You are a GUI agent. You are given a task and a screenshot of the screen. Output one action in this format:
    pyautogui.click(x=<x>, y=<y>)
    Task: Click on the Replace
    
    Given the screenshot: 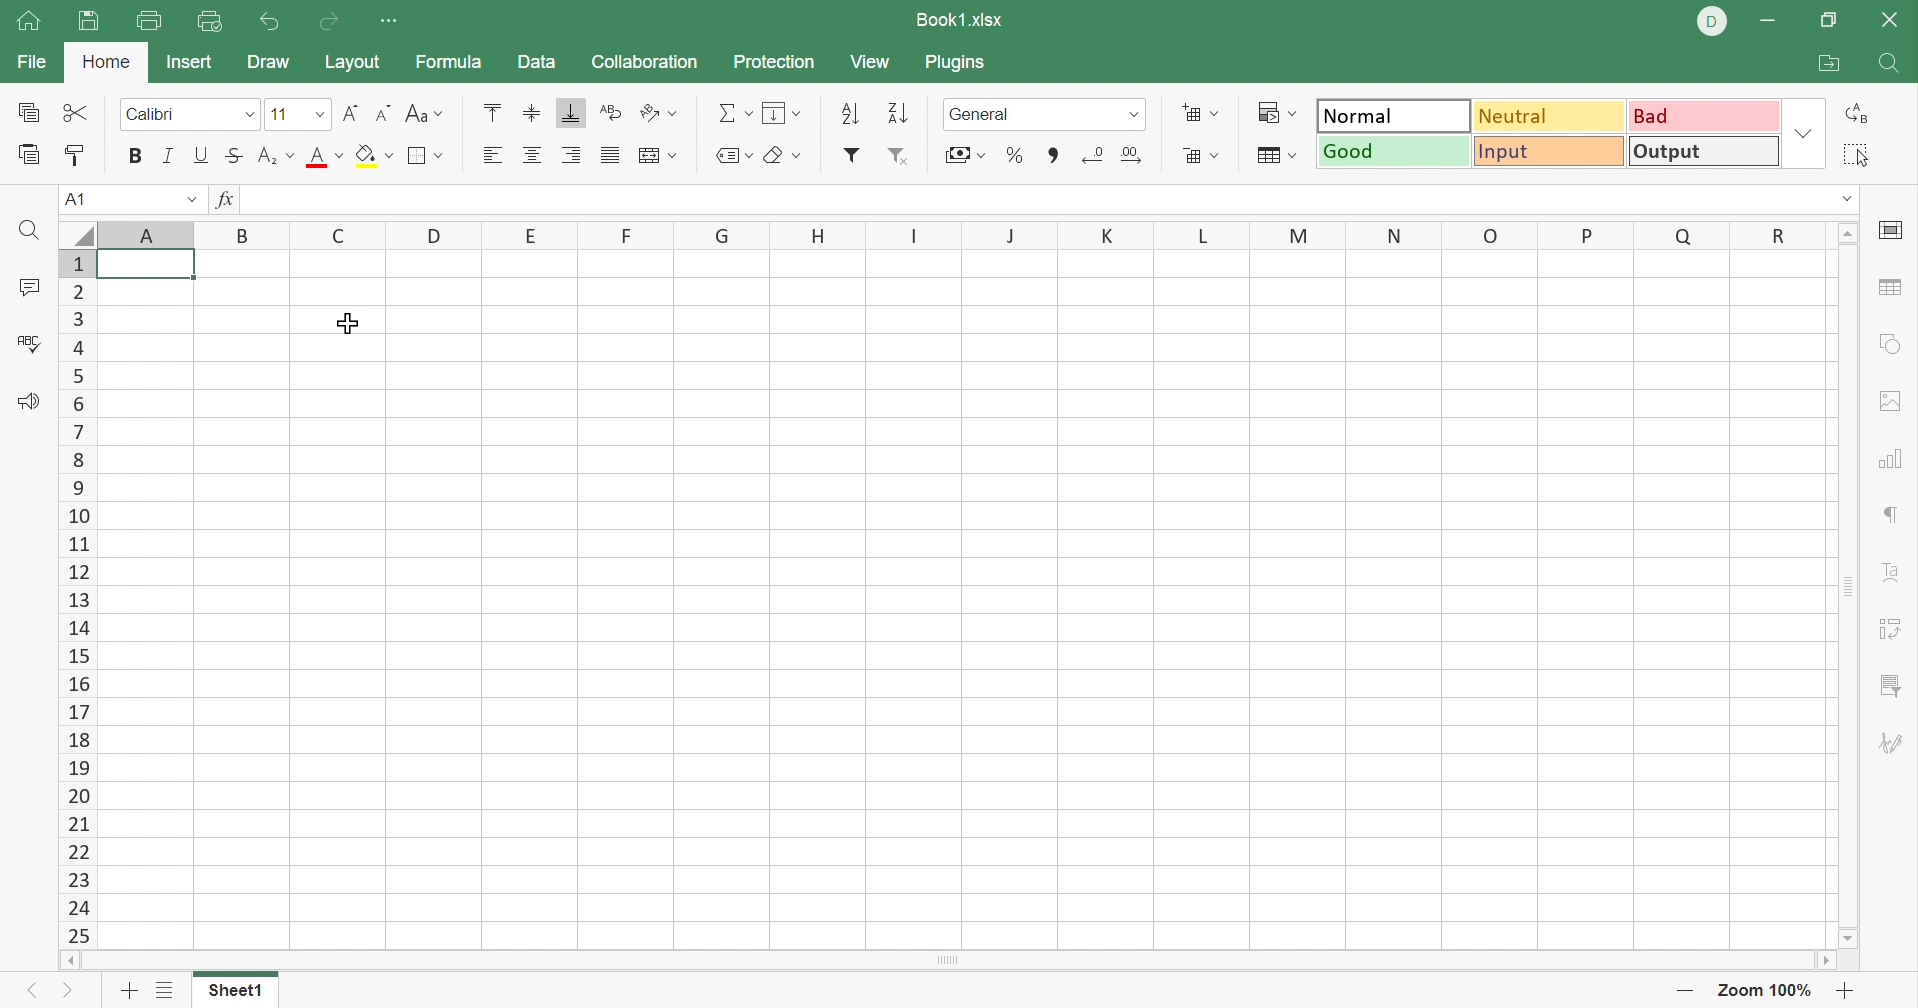 What is the action you would take?
    pyautogui.click(x=1853, y=112)
    